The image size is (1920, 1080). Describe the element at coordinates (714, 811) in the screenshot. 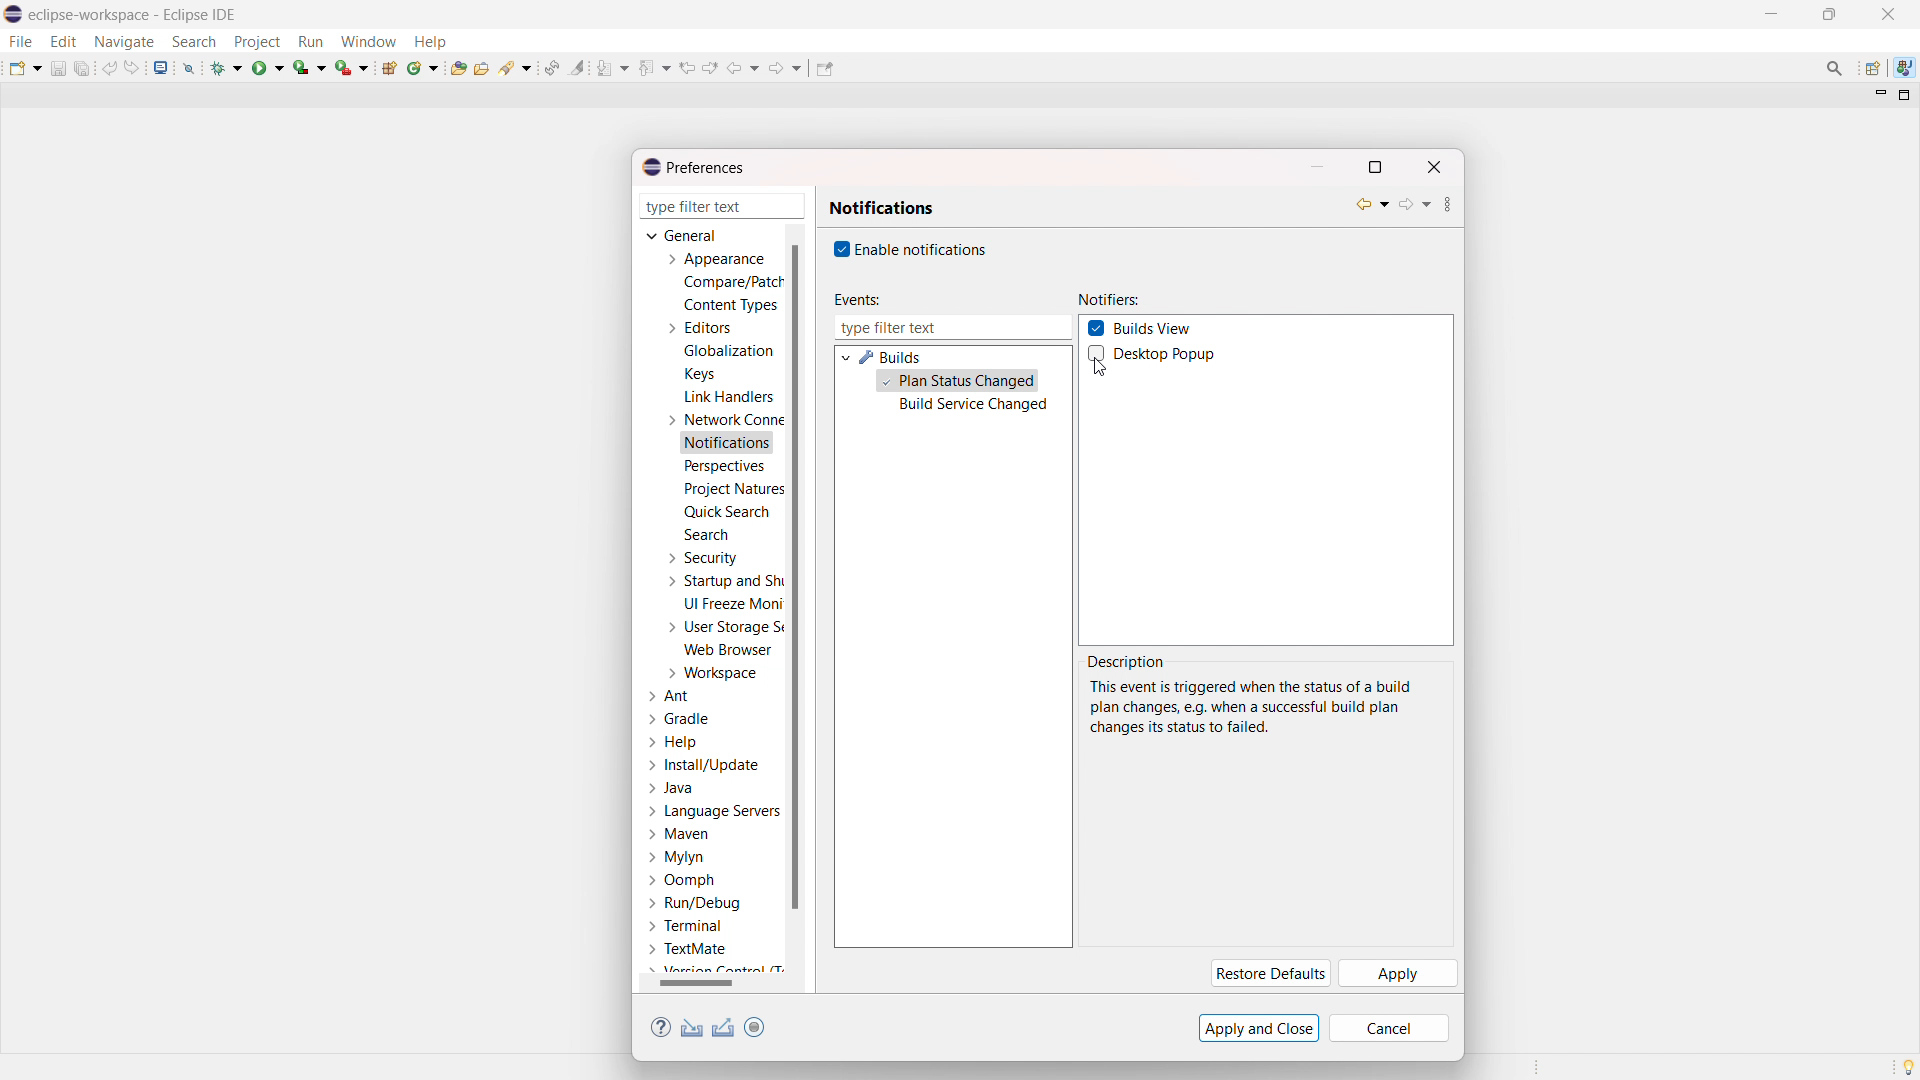

I see `language servers` at that location.